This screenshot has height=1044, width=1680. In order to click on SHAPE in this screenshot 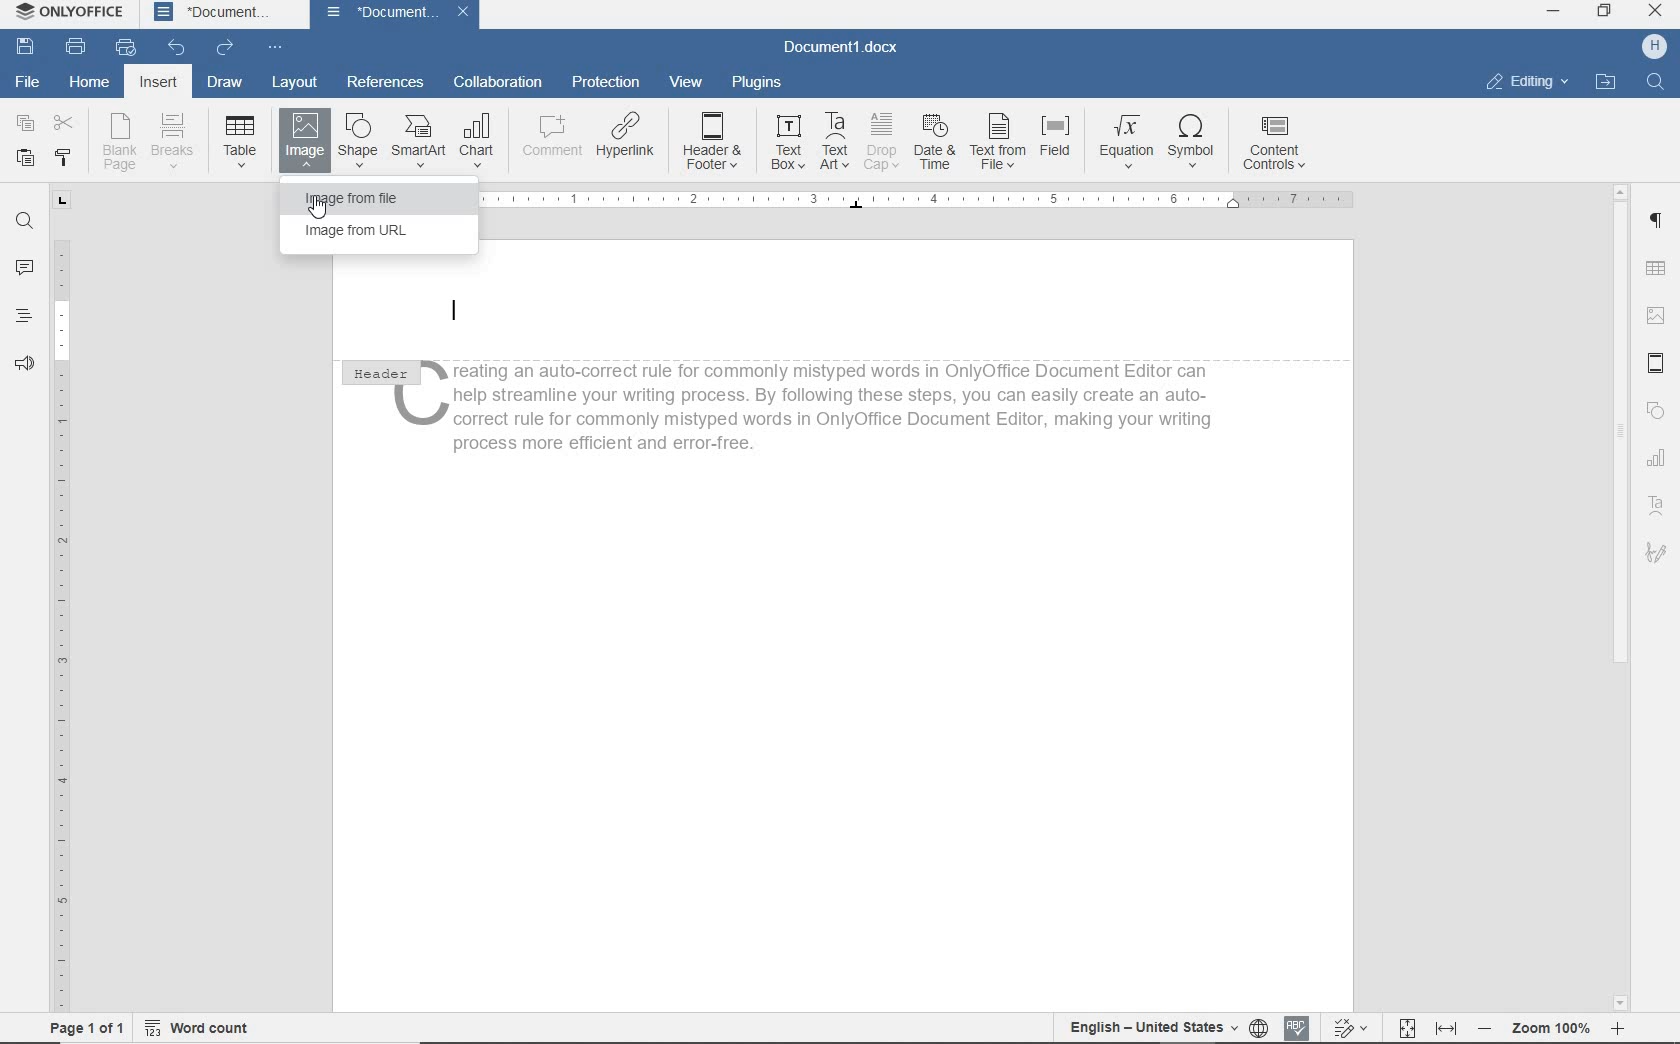, I will do `click(1657, 412)`.